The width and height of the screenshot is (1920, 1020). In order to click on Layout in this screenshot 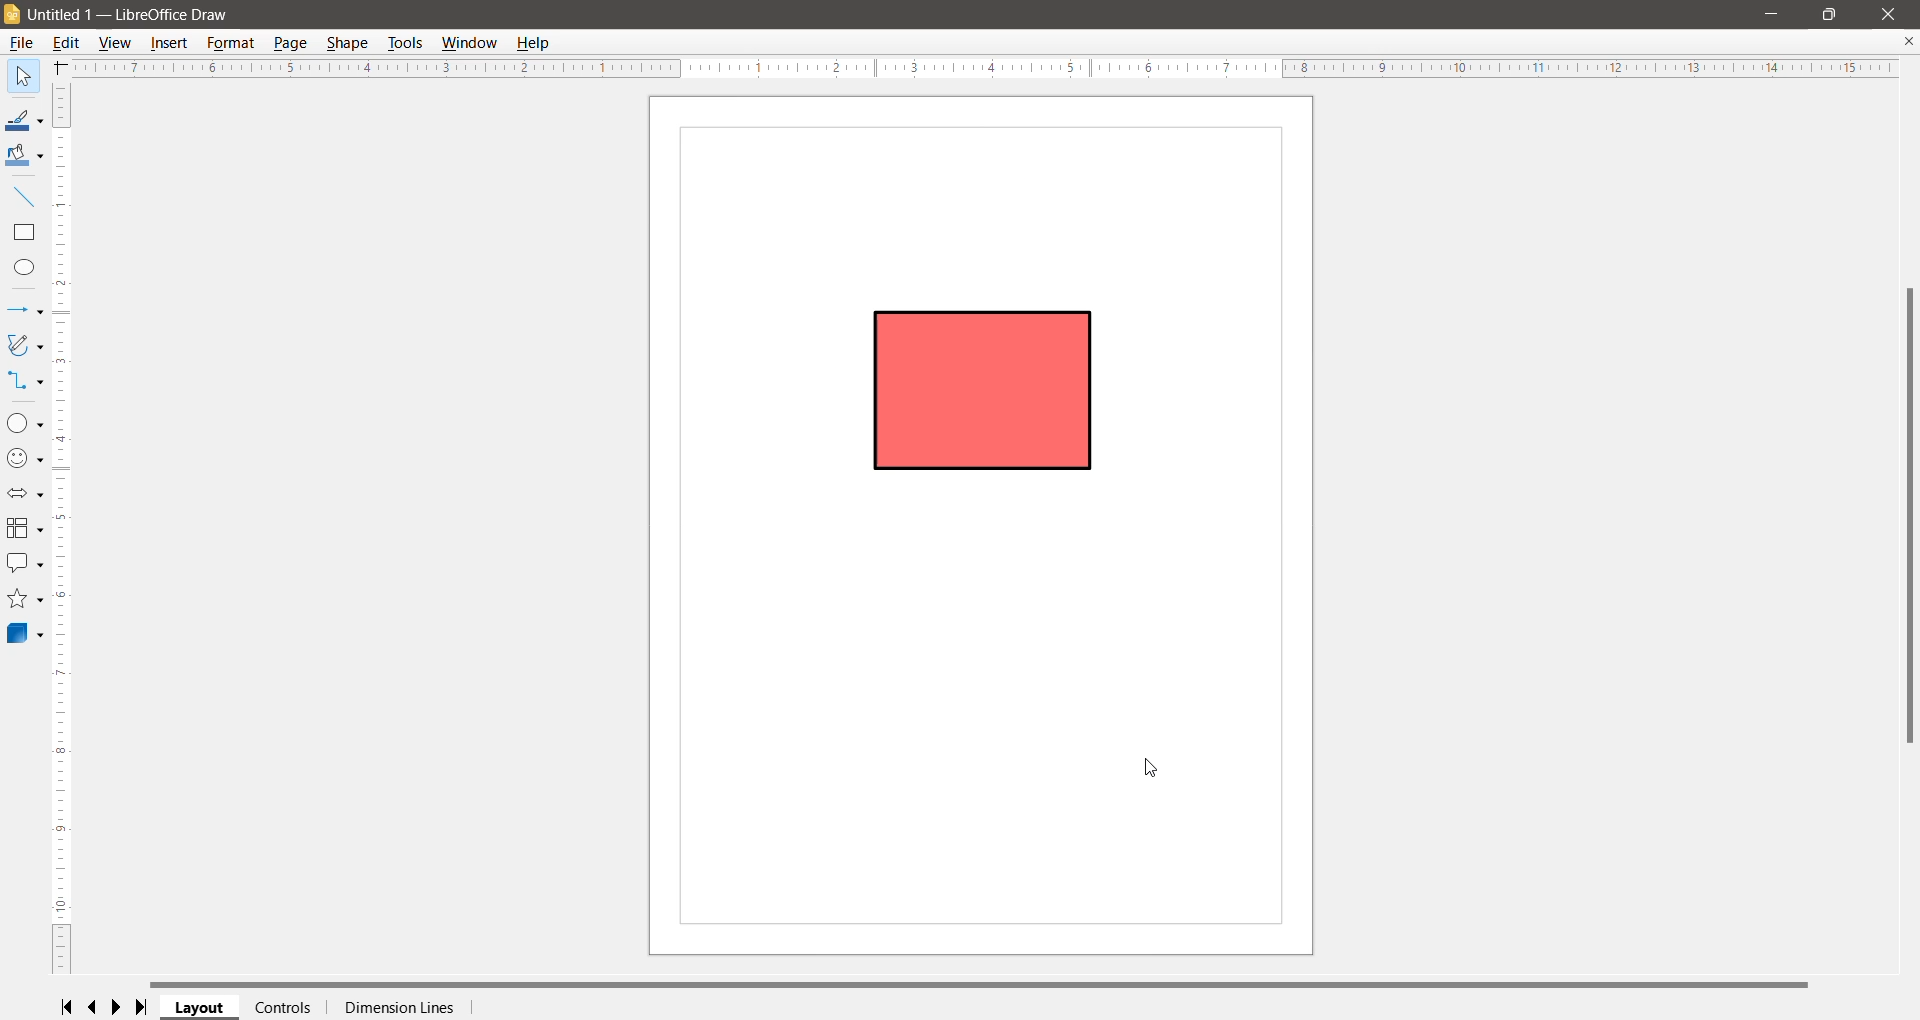, I will do `click(200, 1008)`.